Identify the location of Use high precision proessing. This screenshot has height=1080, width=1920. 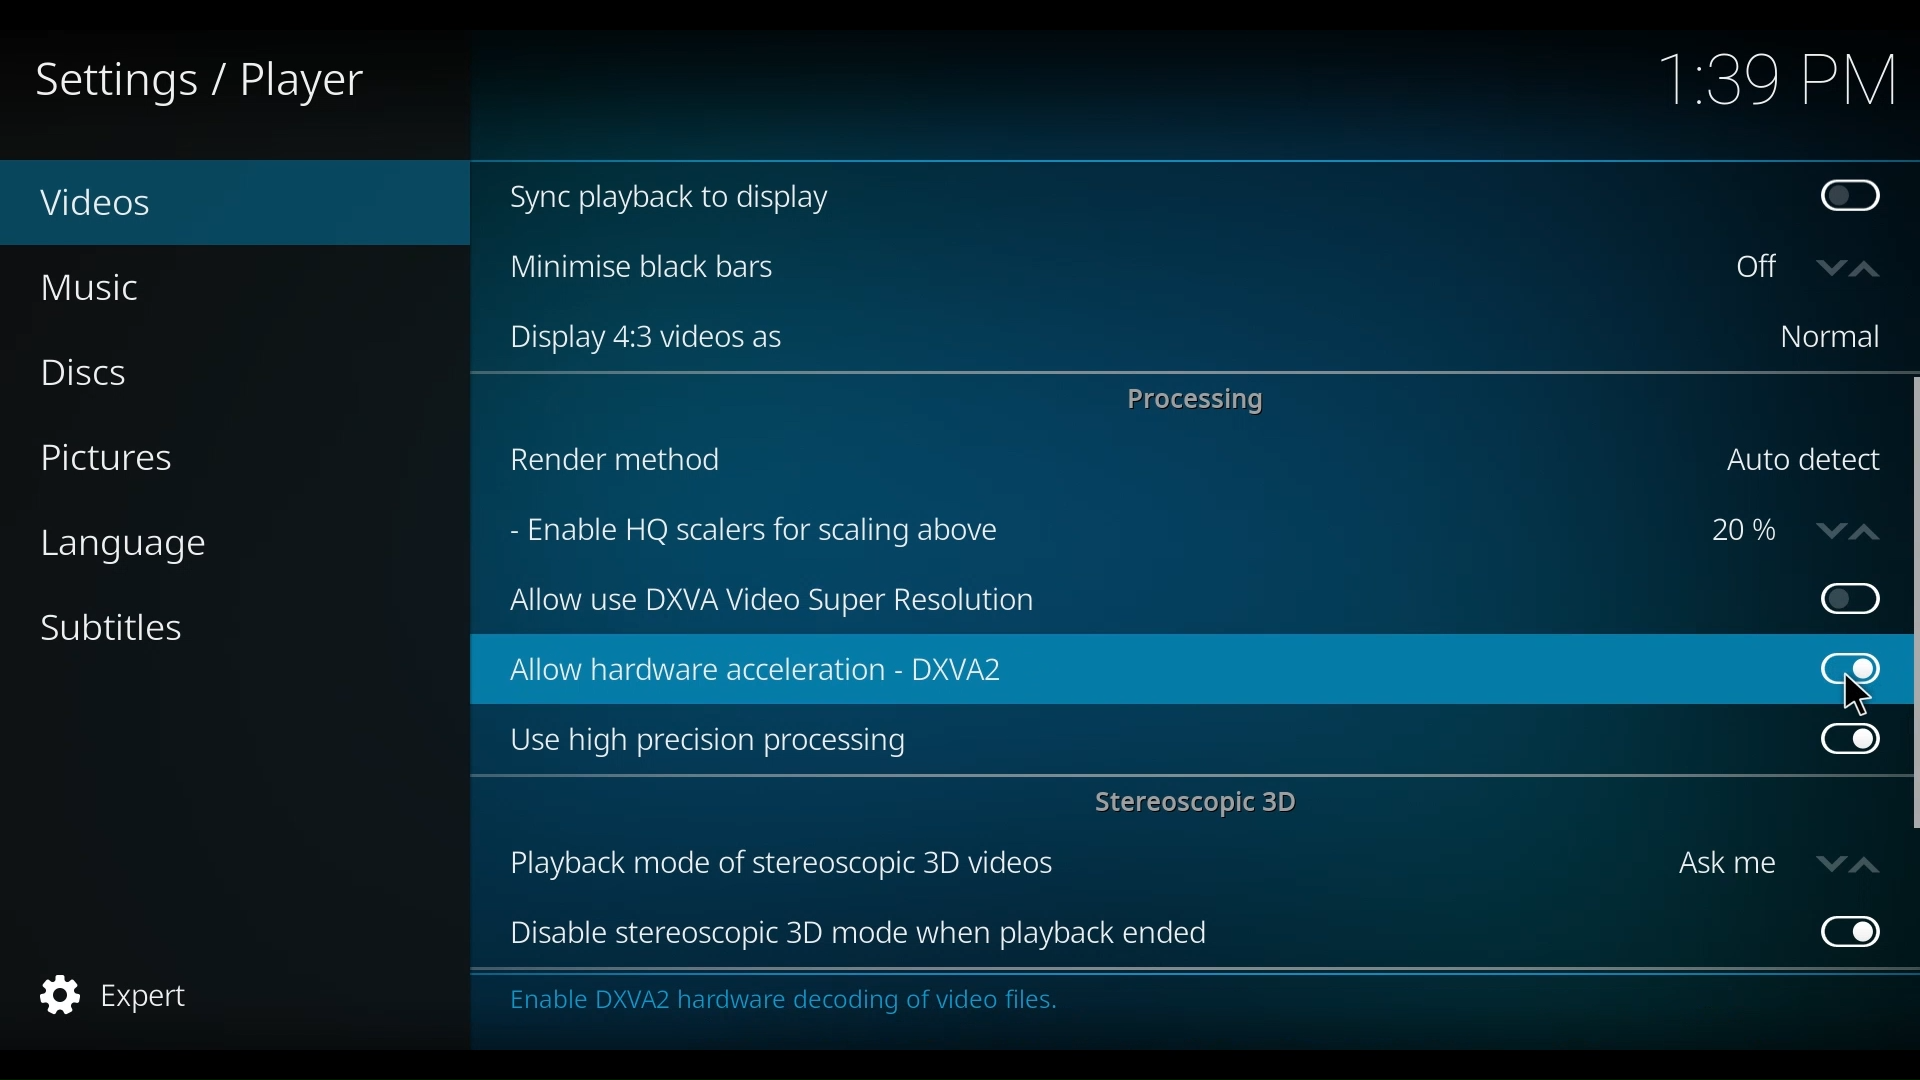
(1150, 742).